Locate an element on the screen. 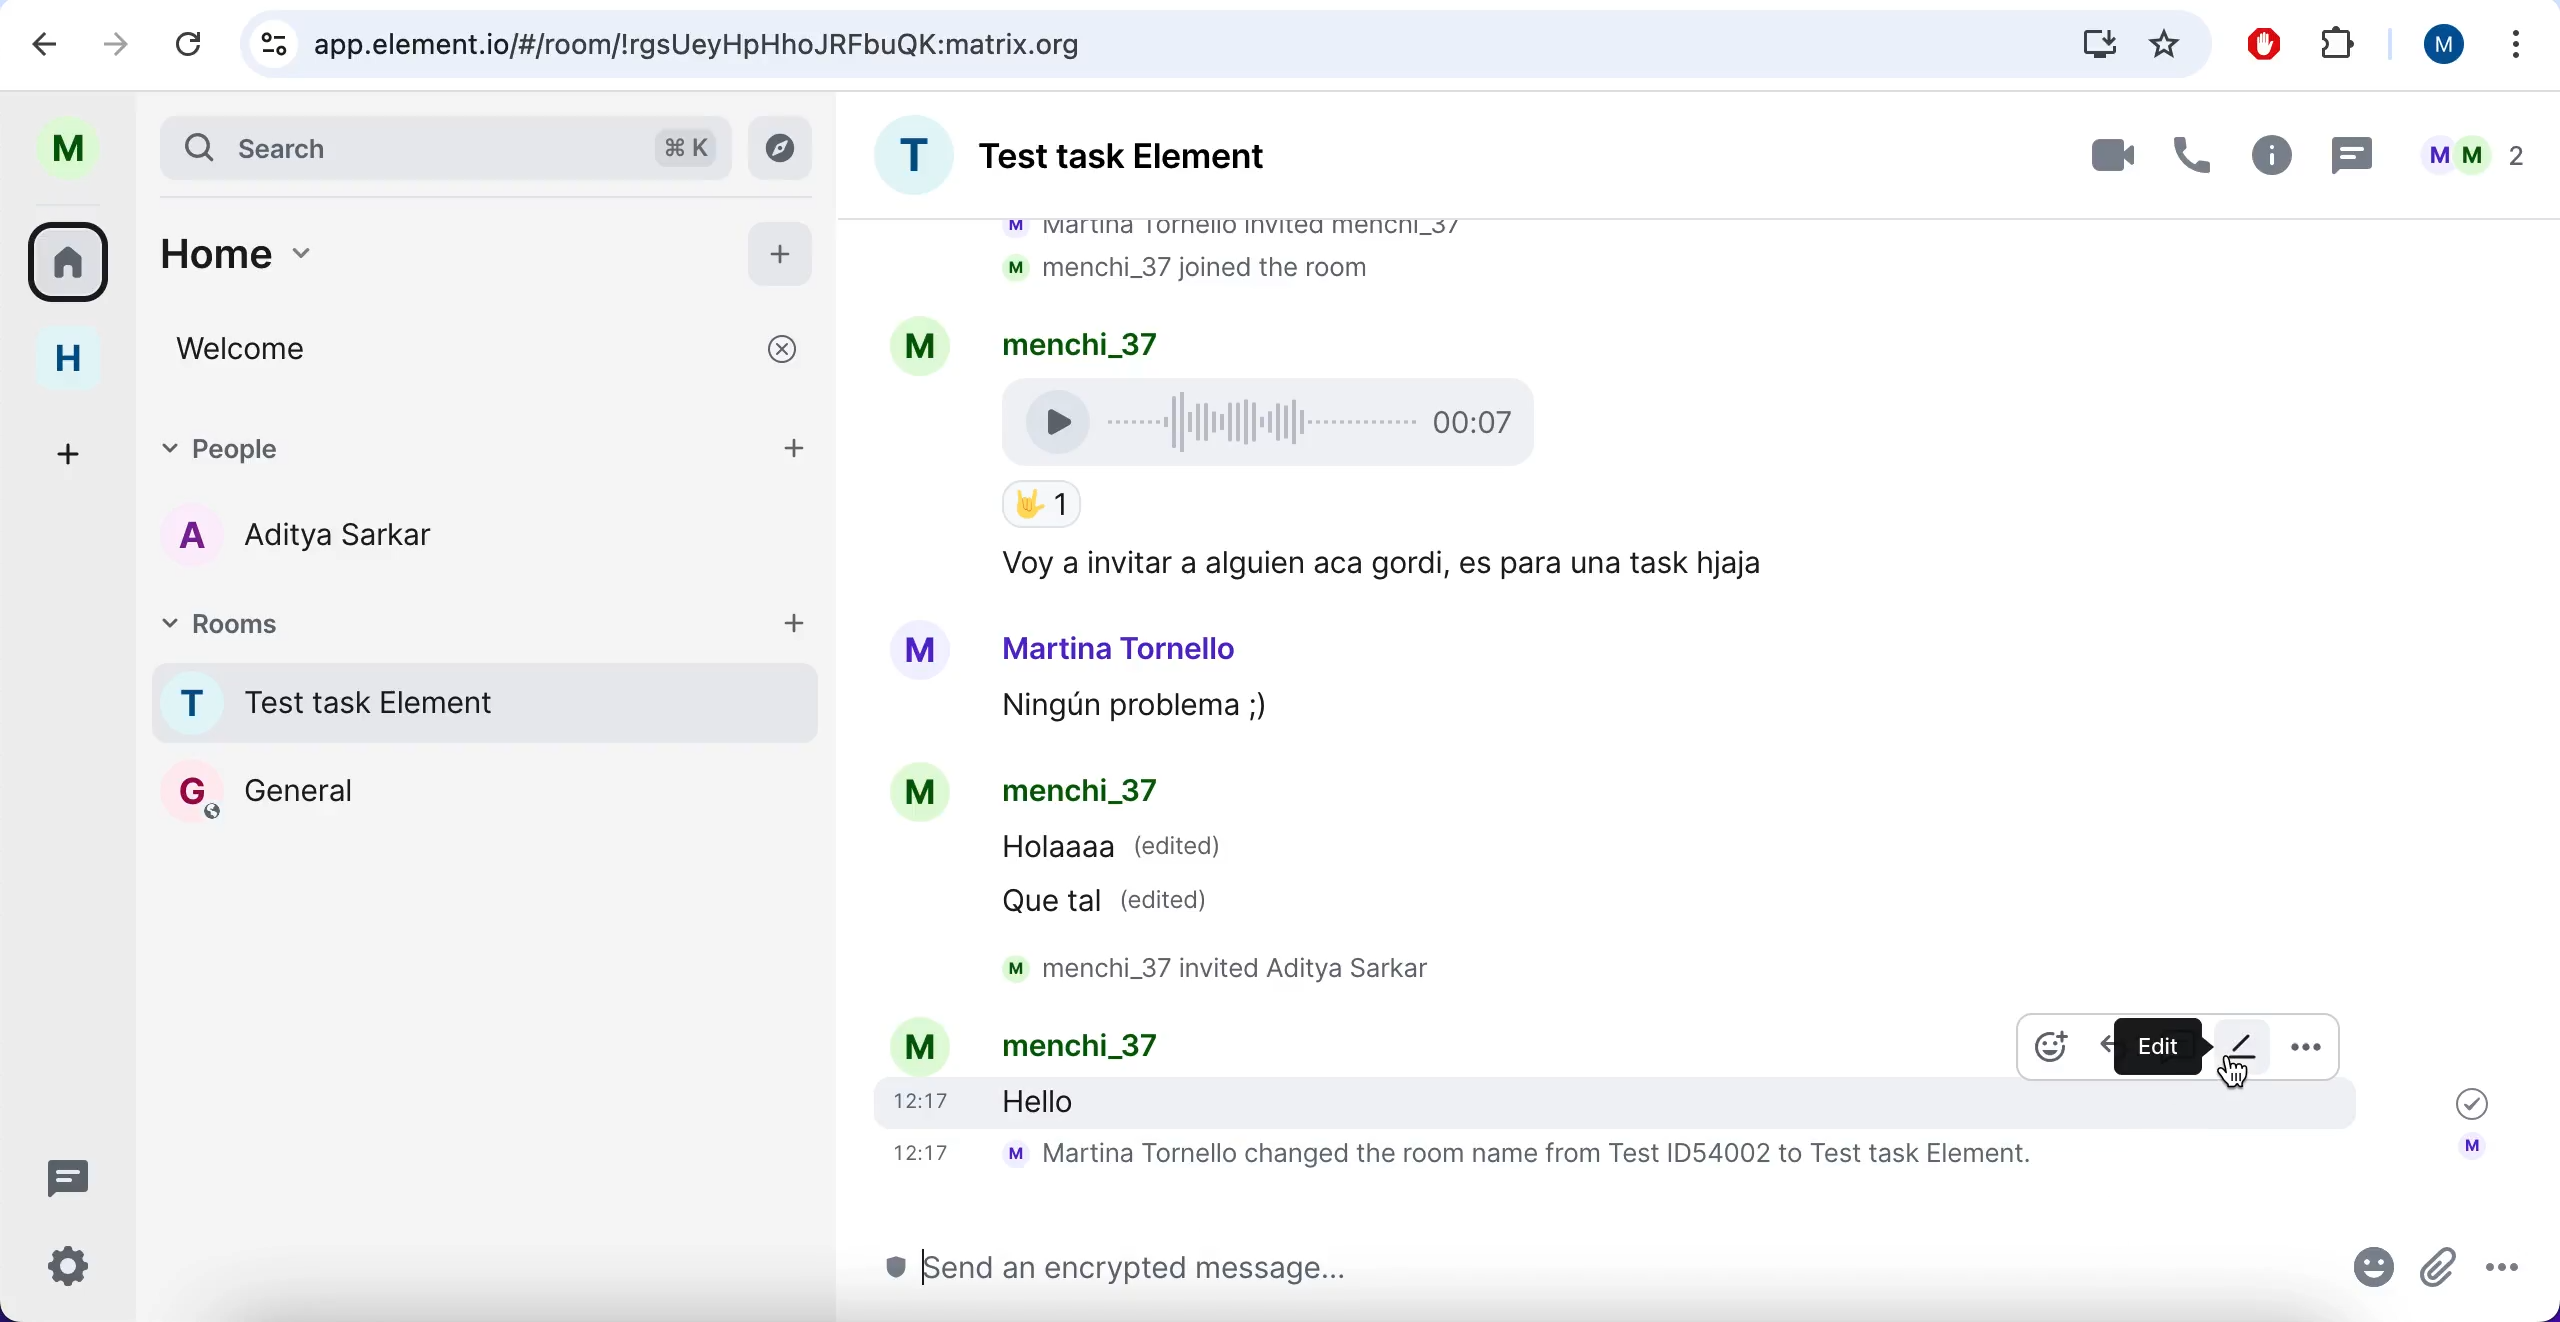  emoji is located at coordinates (2374, 1274).